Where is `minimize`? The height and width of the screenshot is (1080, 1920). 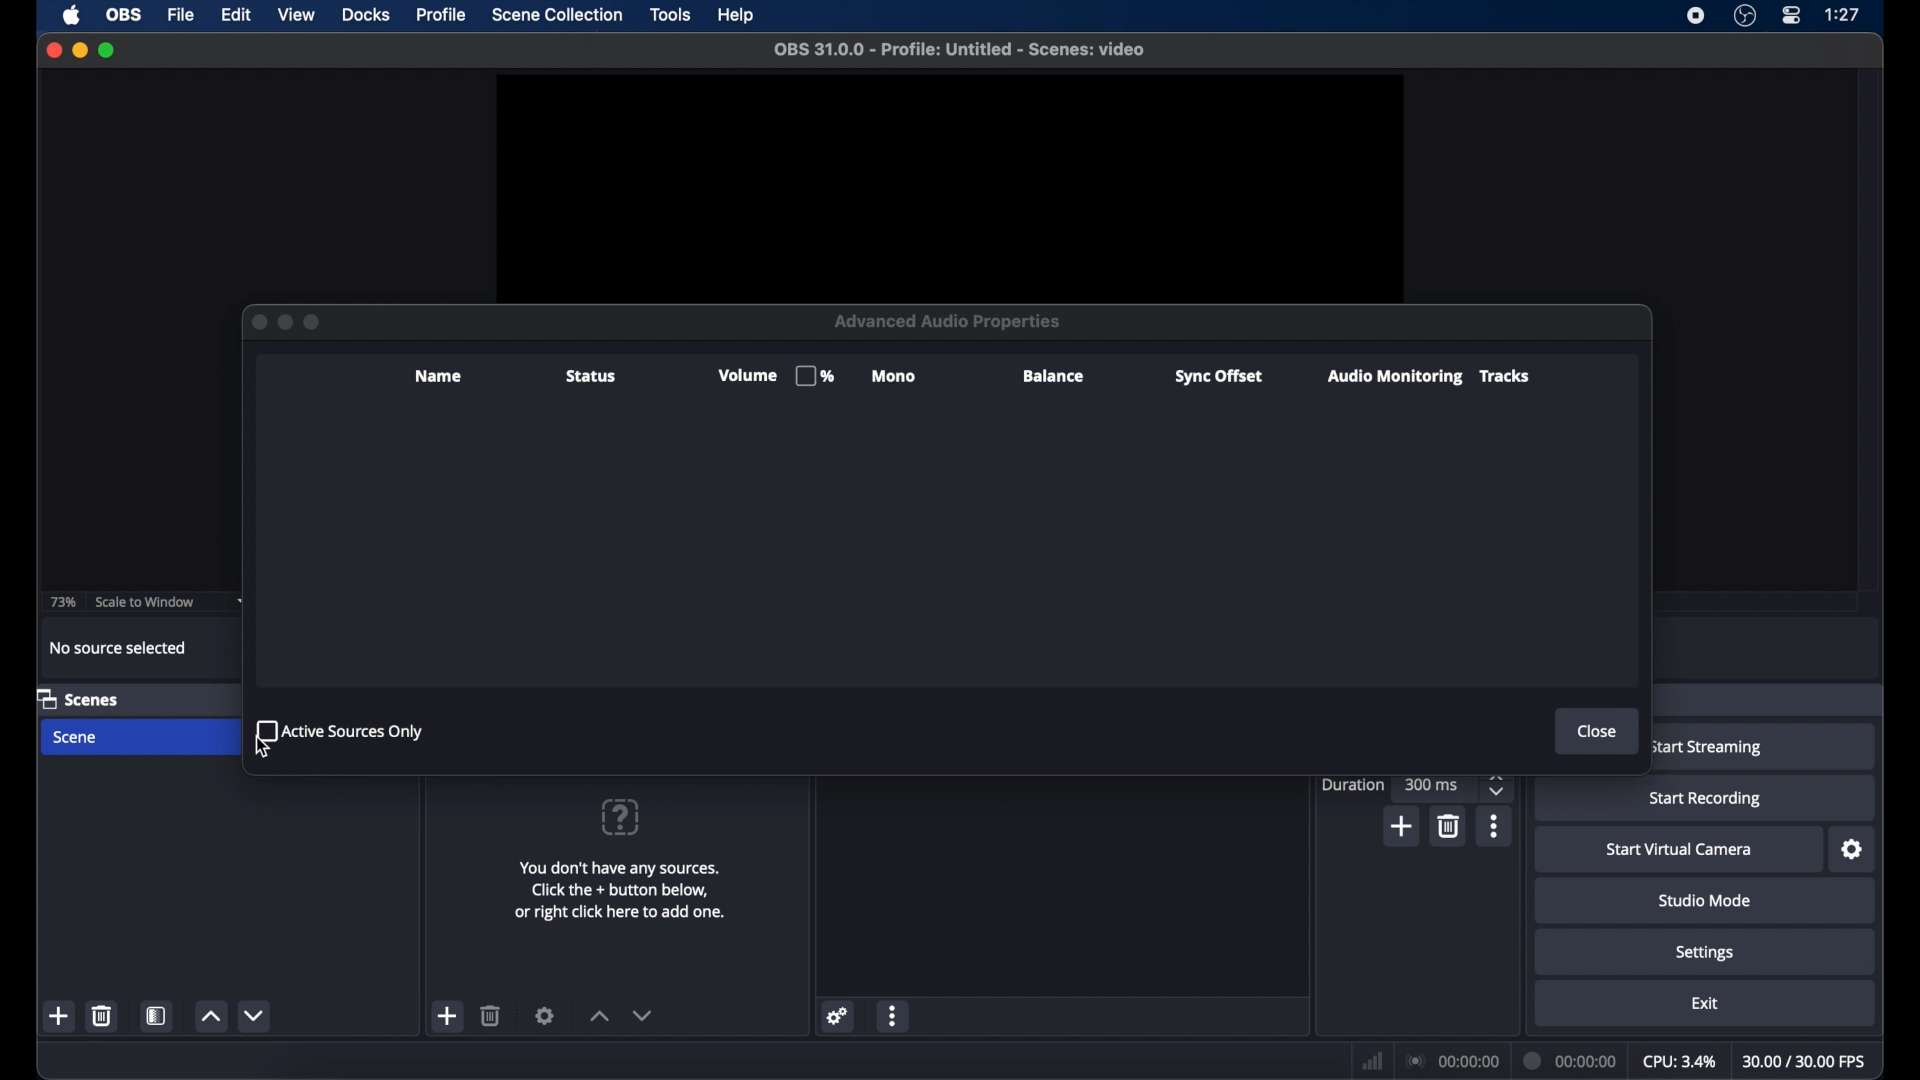 minimize is located at coordinates (79, 50).